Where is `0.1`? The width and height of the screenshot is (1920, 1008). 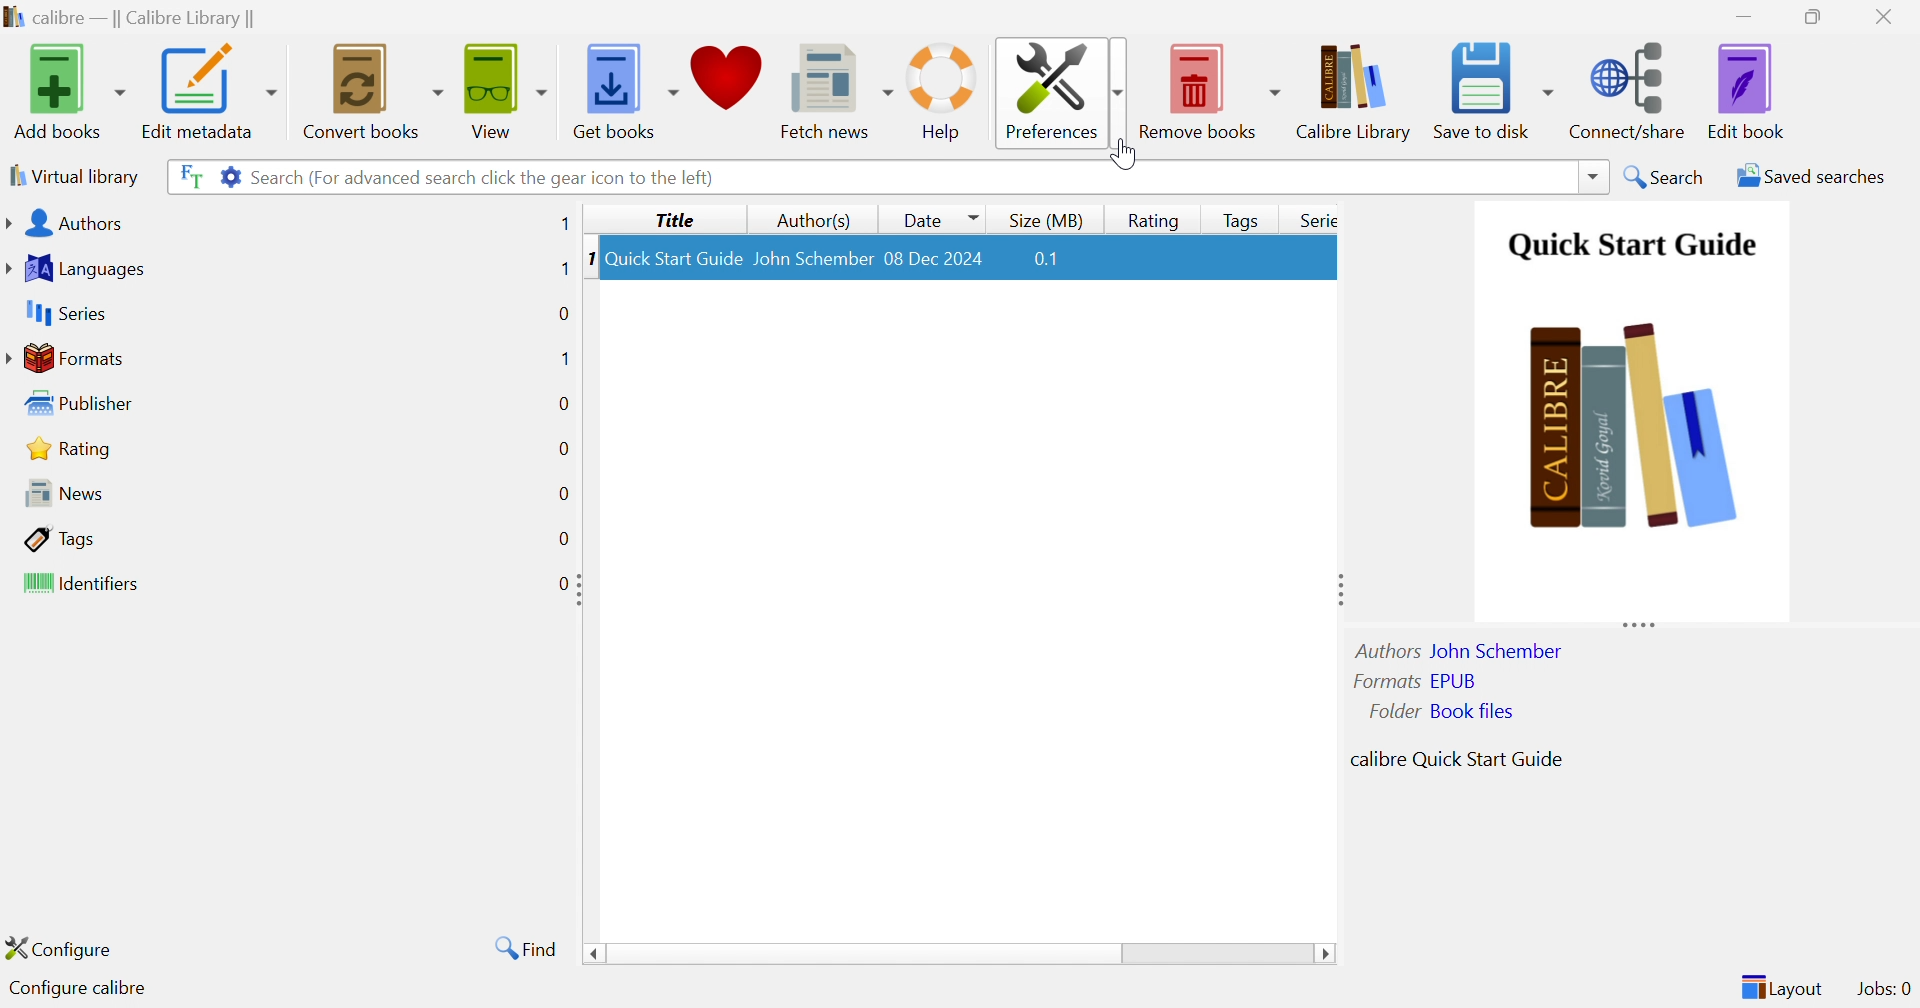
0.1 is located at coordinates (1047, 261).